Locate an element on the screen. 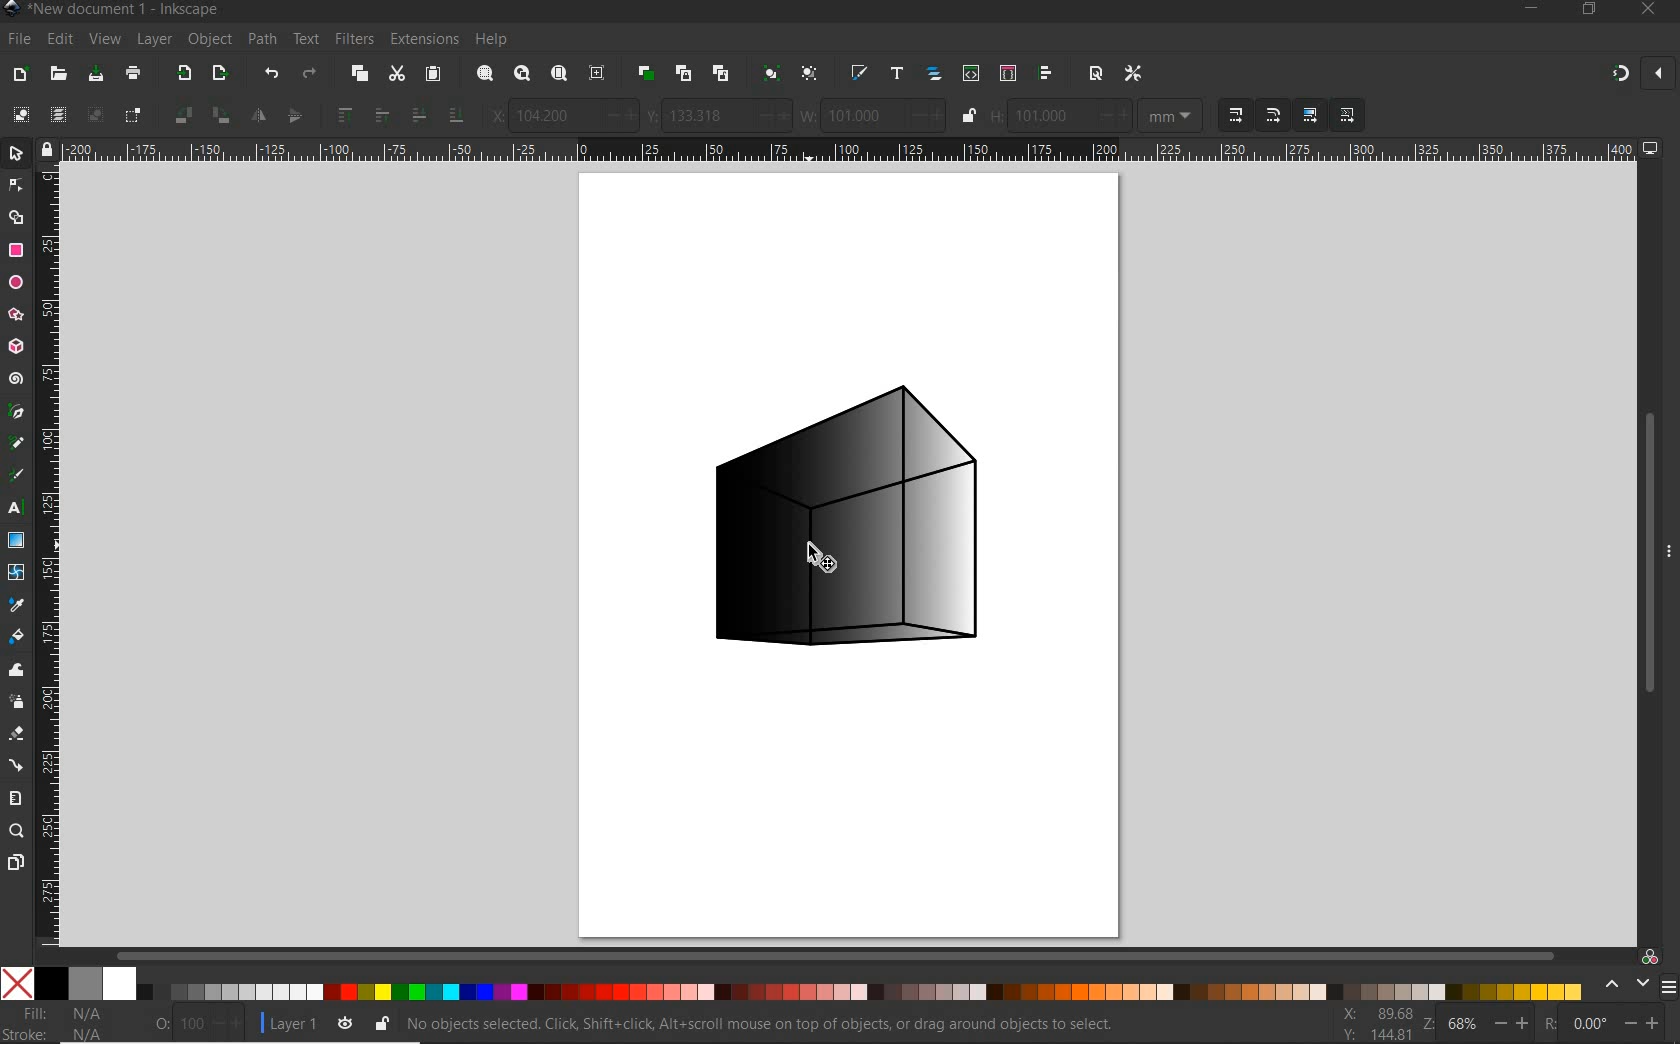 The image size is (1680, 1044). MOVE PATTERNS is located at coordinates (1345, 115).